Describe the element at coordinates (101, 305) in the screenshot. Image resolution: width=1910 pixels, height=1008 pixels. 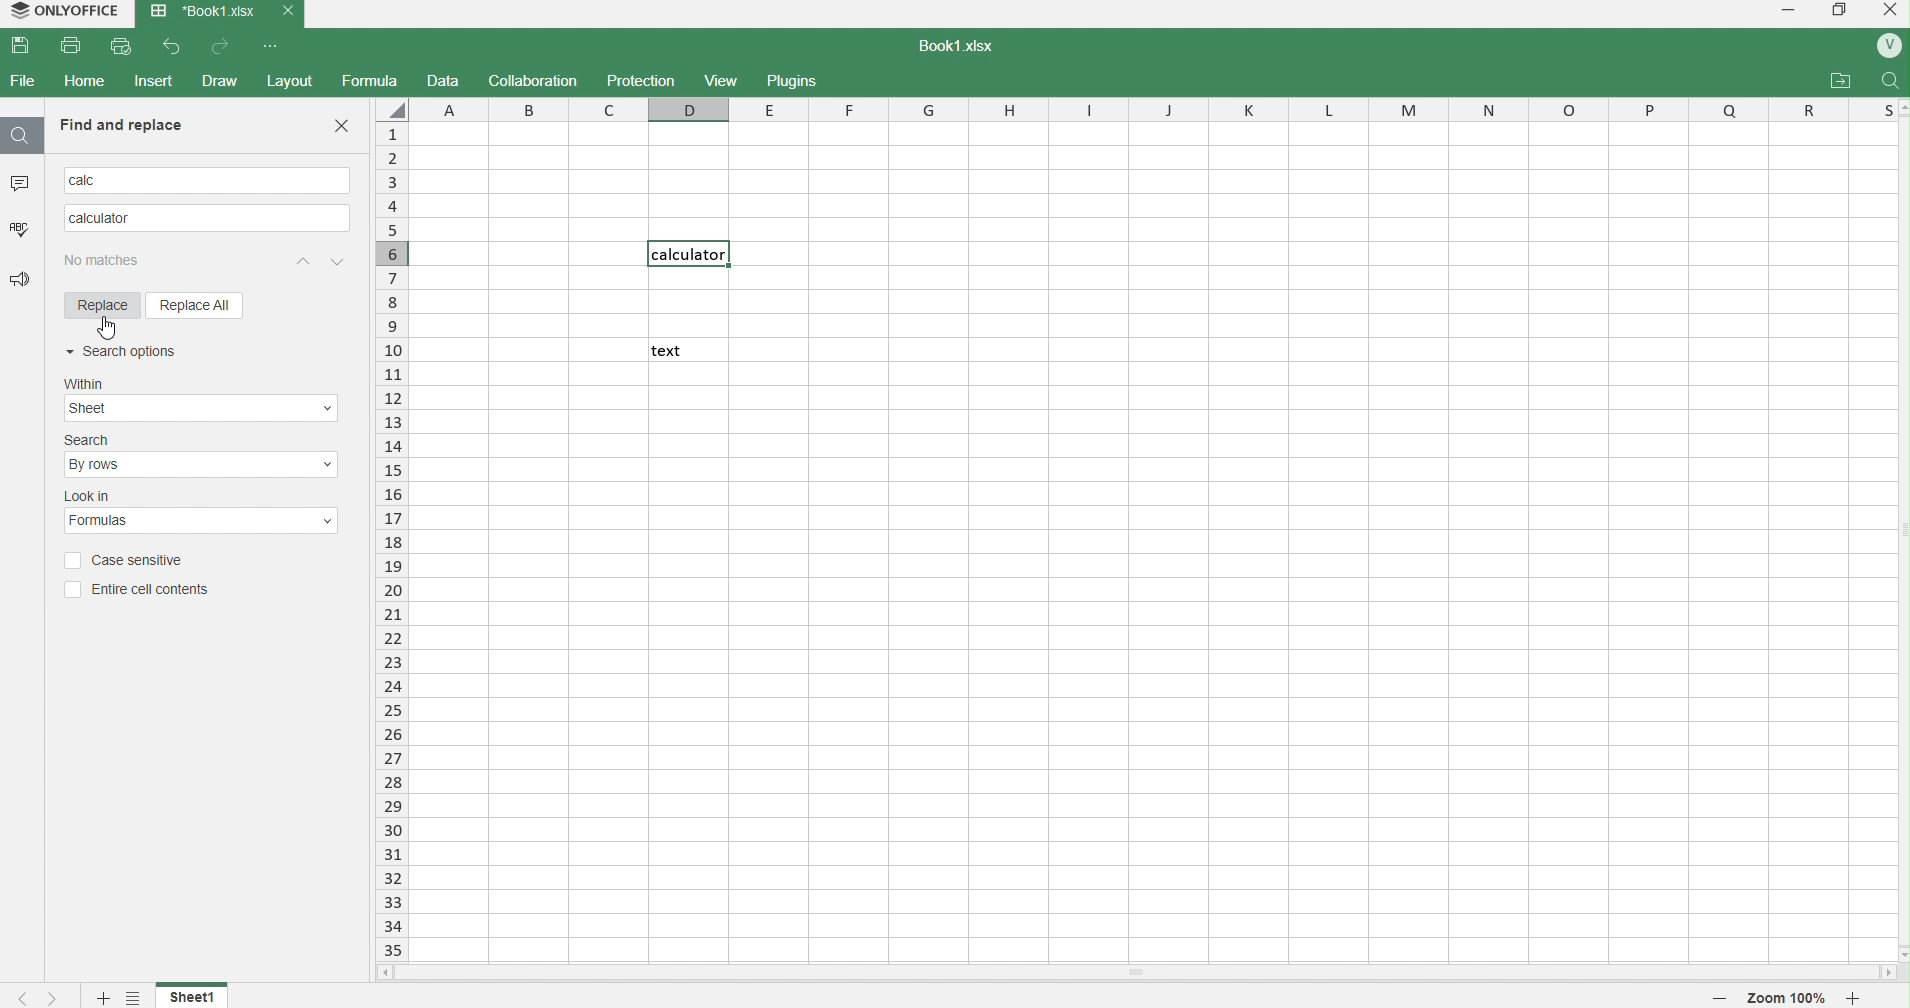
I see `Replace` at that location.